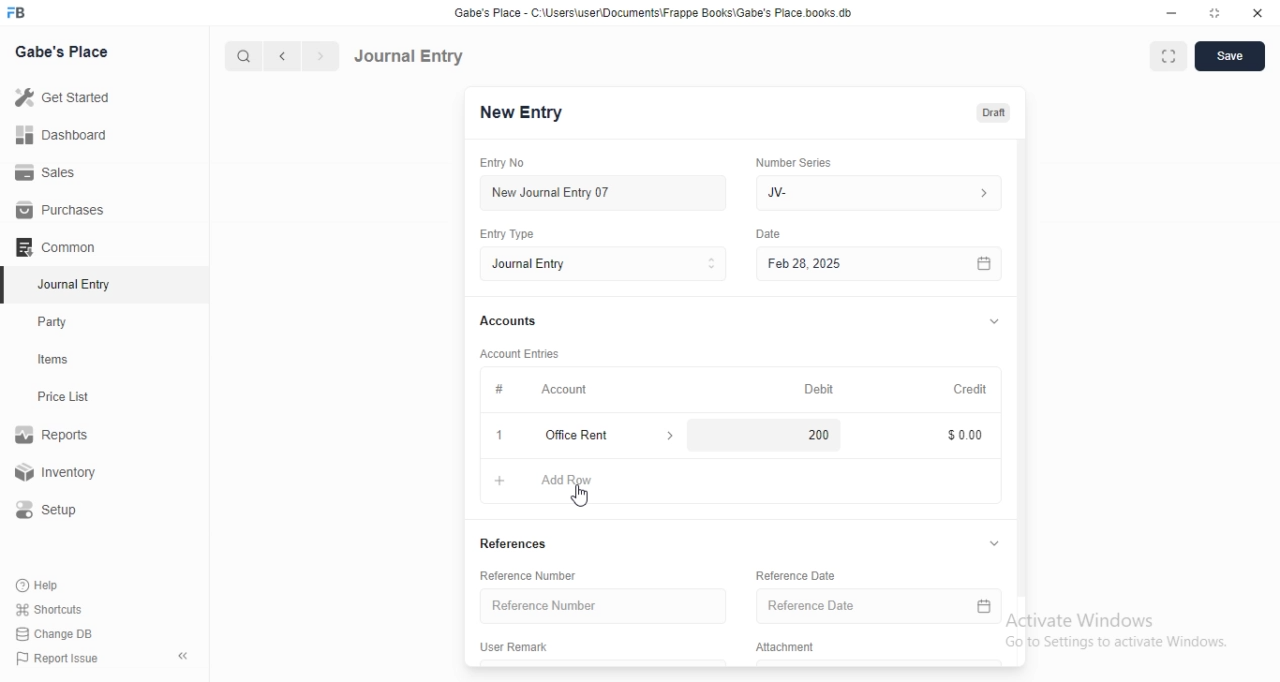 The image size is (1280, 682). Describe the element at coordinates (994, 318) in the screenshot. I see `v` at that location.